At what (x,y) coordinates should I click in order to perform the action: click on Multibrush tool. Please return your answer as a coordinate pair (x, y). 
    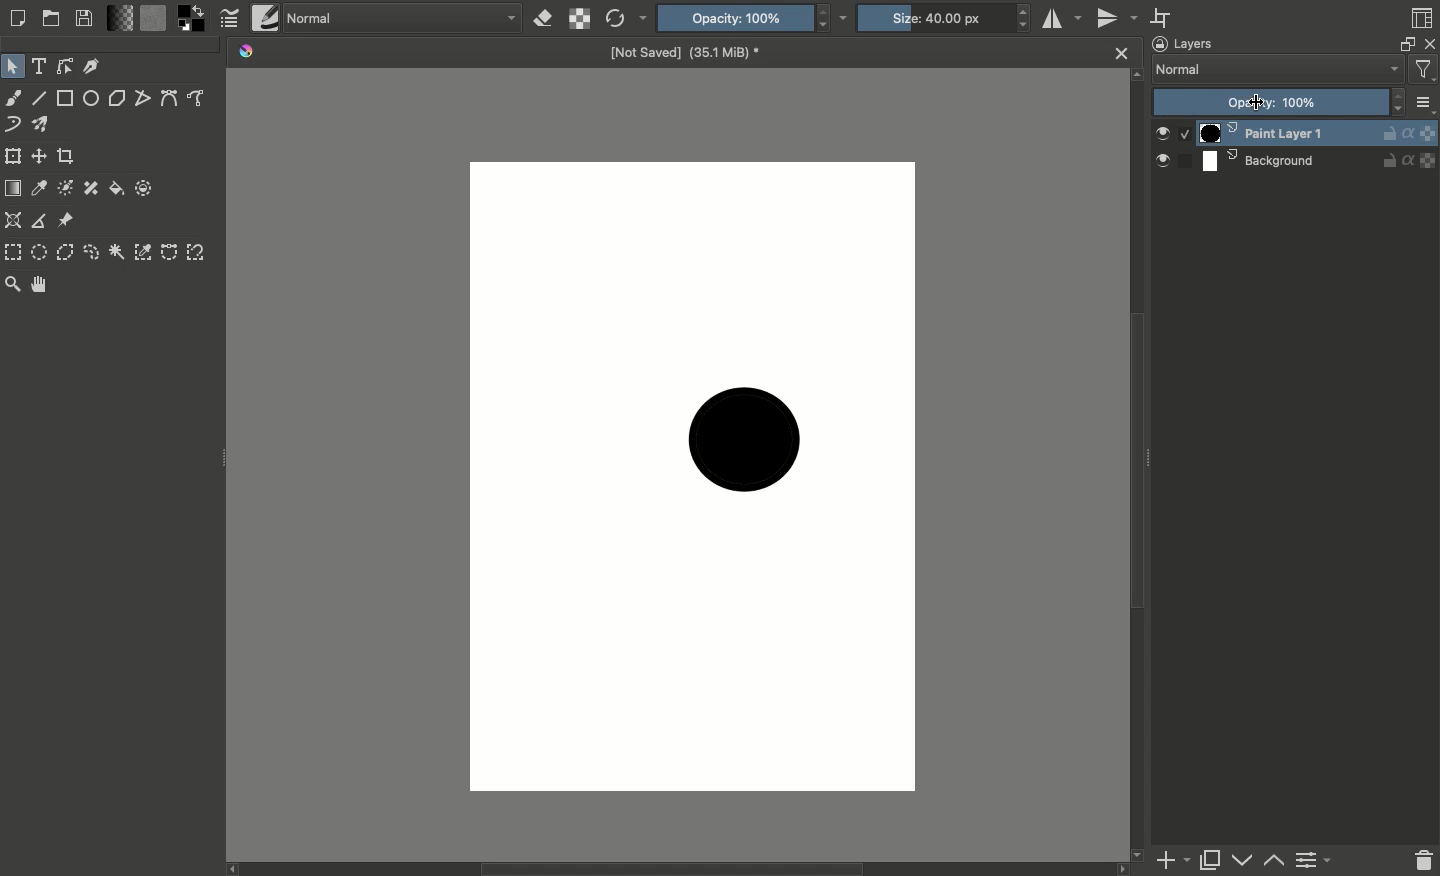
    Looking at the image, I should click on (42, 124).